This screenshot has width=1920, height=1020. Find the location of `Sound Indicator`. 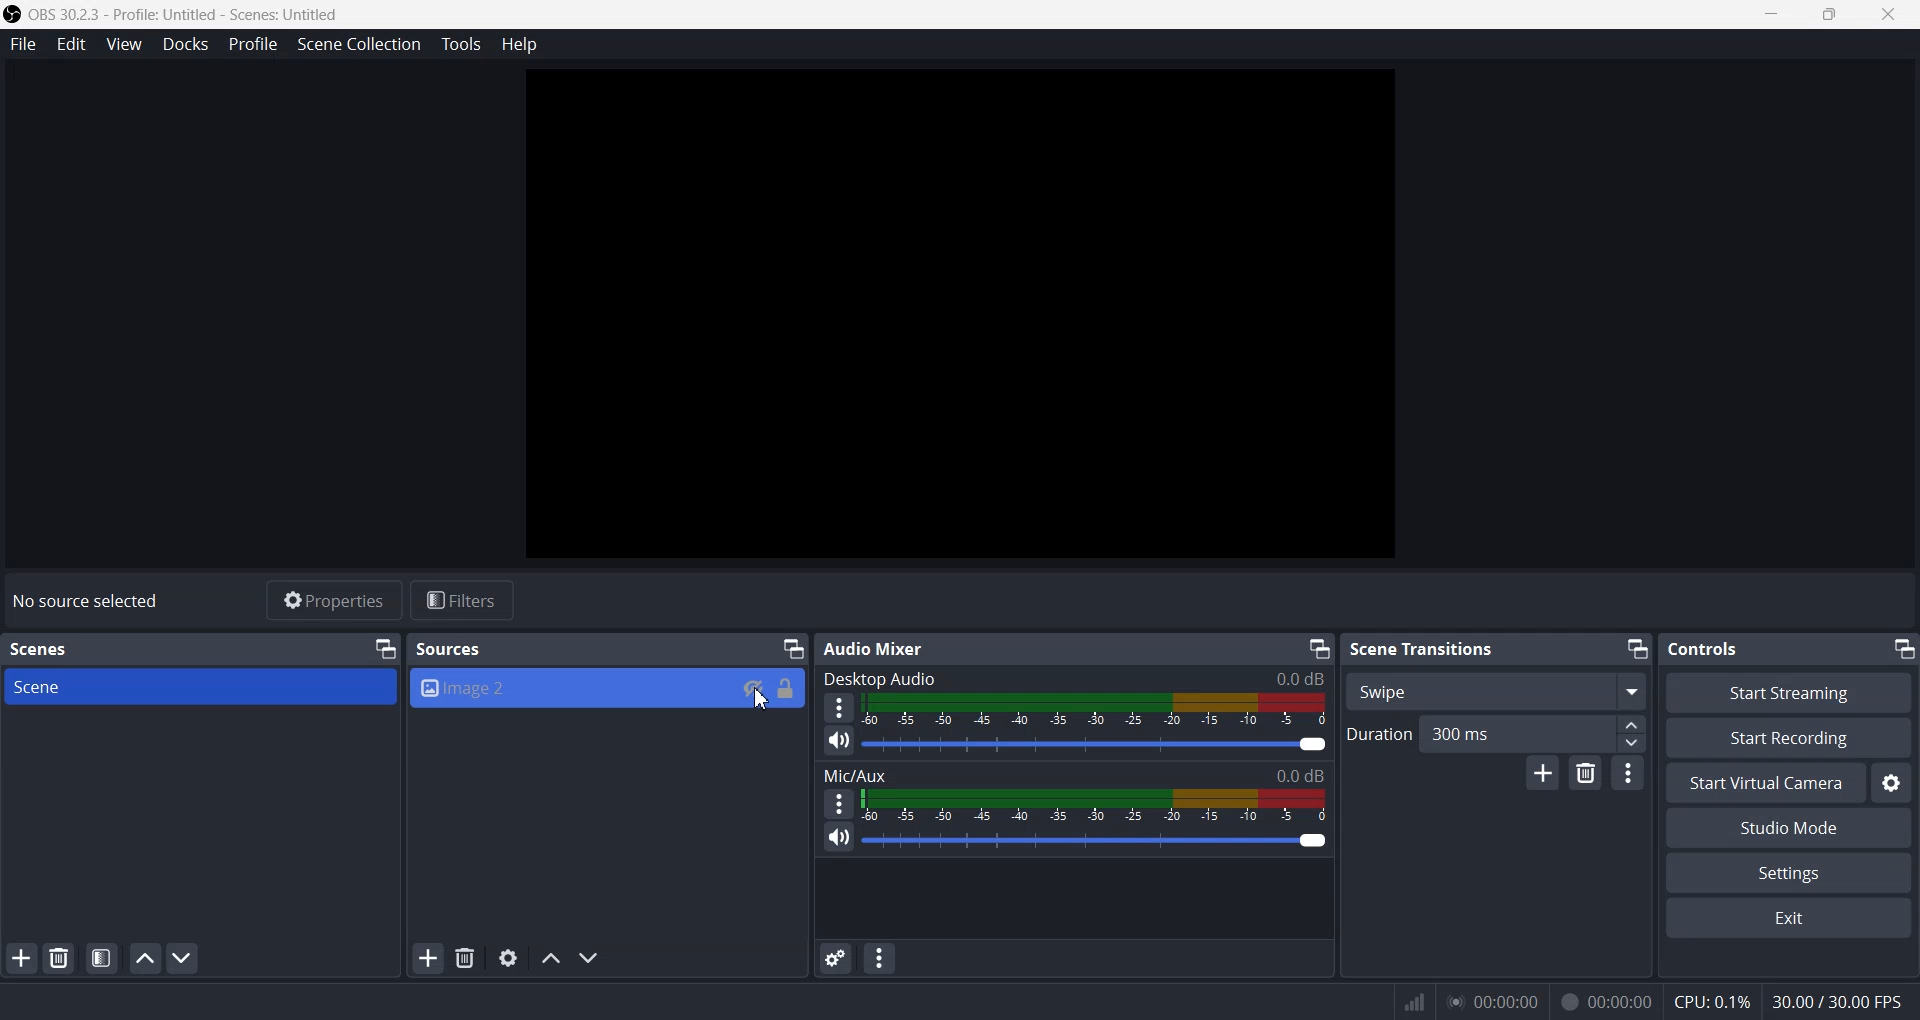

Sound Indicator is located at coordinates (1099, 708).